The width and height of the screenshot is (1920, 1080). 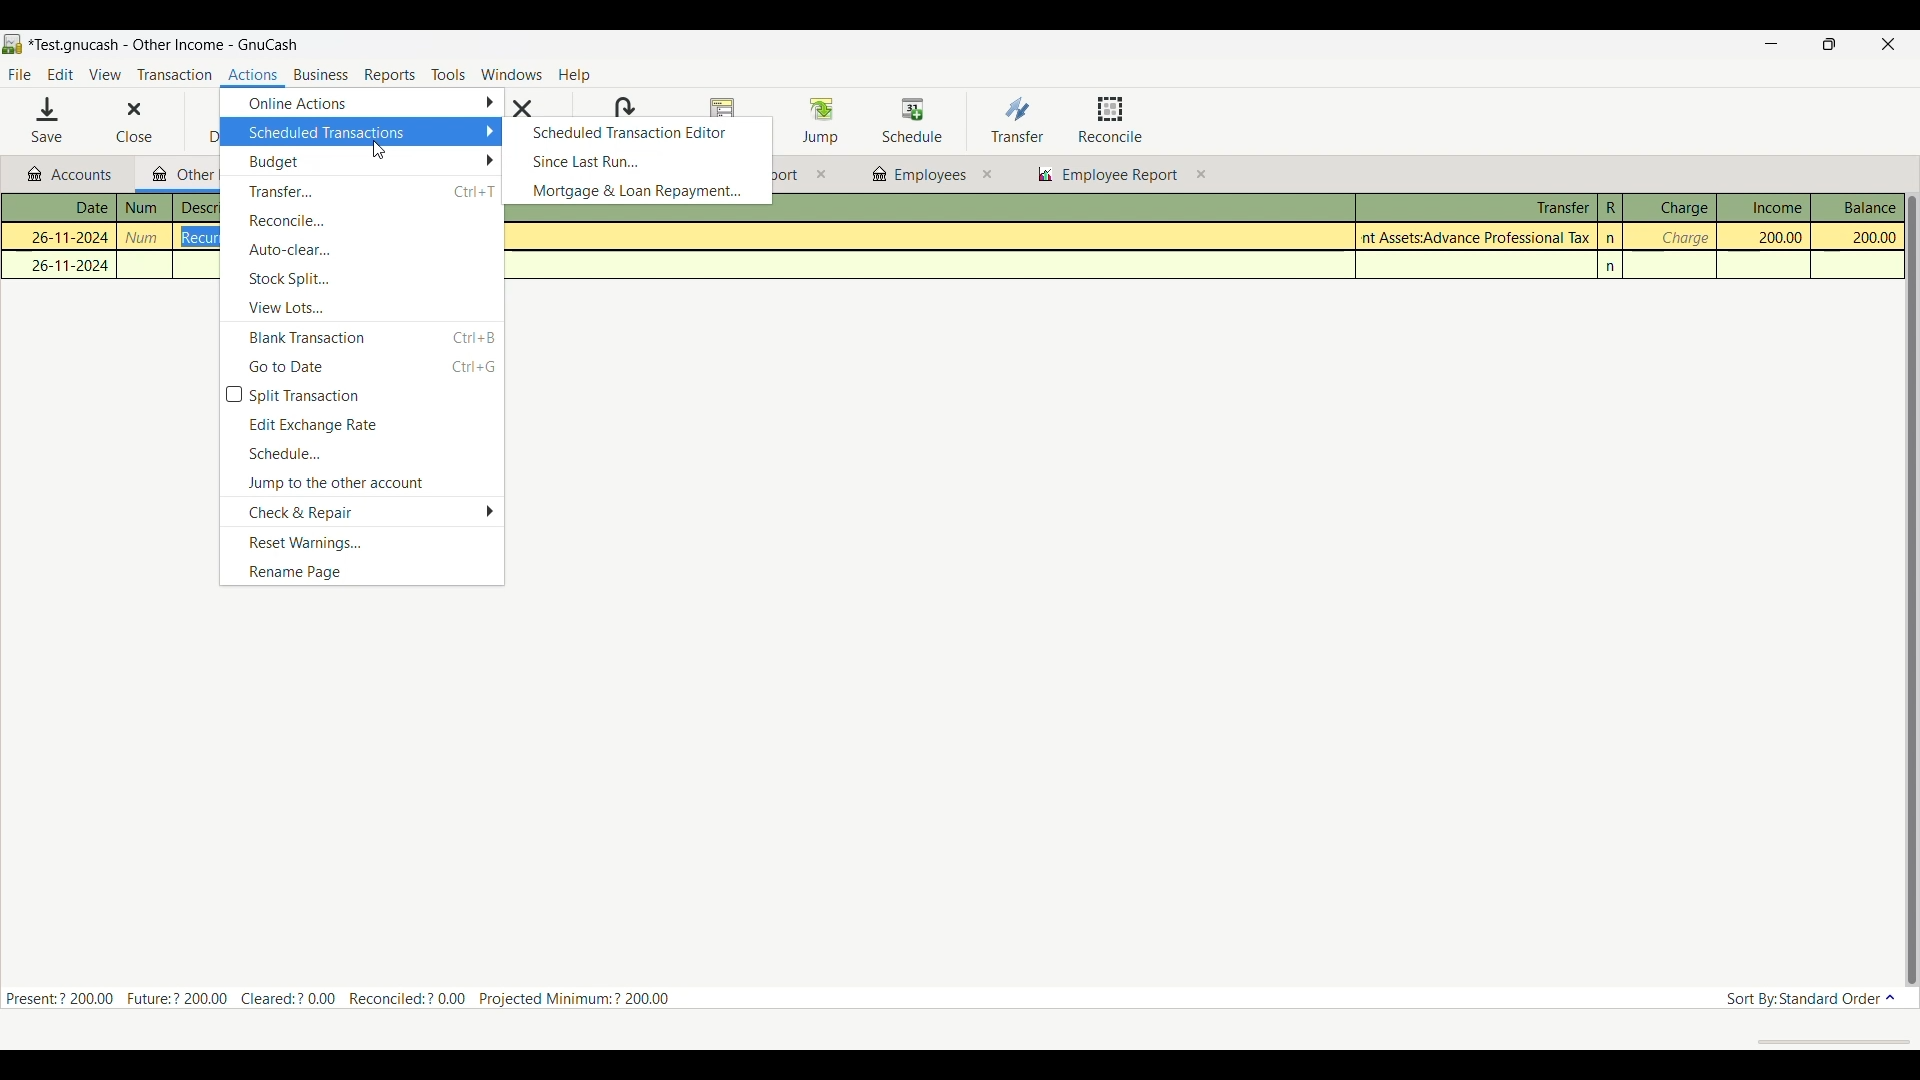 I want to click on Edit menu, so click(x=60, y=75).